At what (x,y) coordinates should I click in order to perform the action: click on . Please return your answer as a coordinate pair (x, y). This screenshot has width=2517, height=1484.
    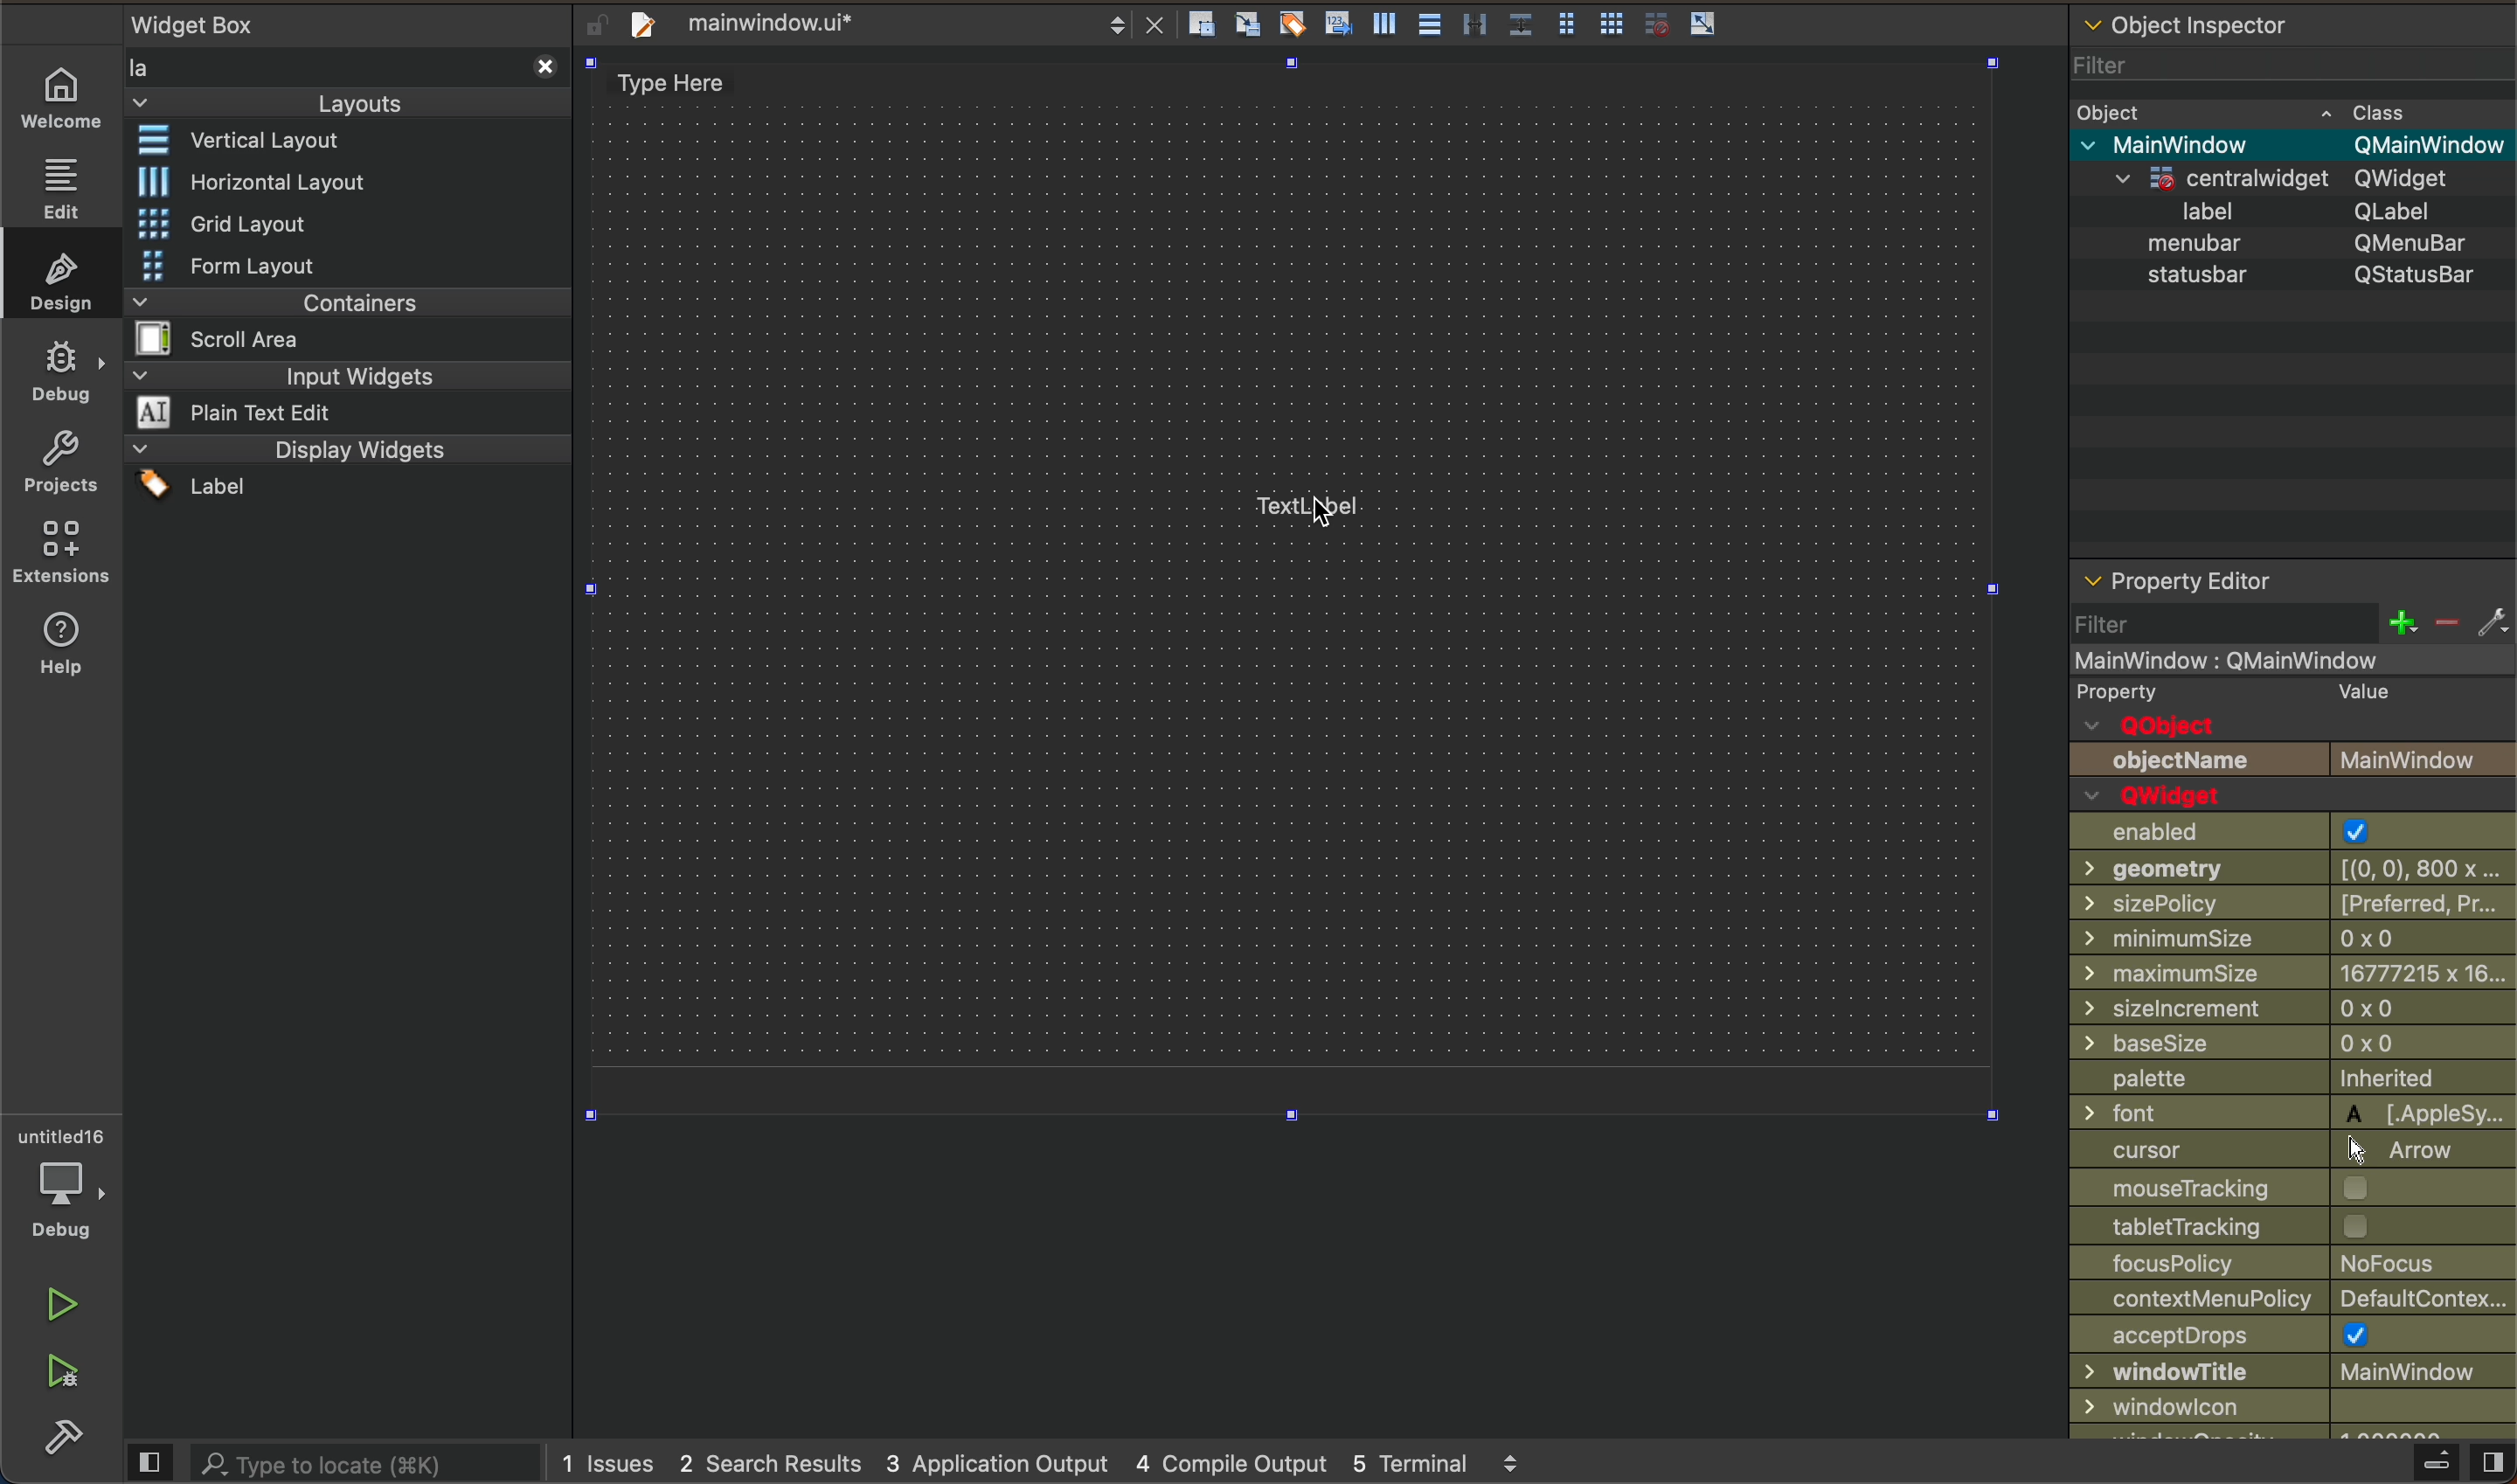
    Looking at the image, I should click on (2294, 1374).